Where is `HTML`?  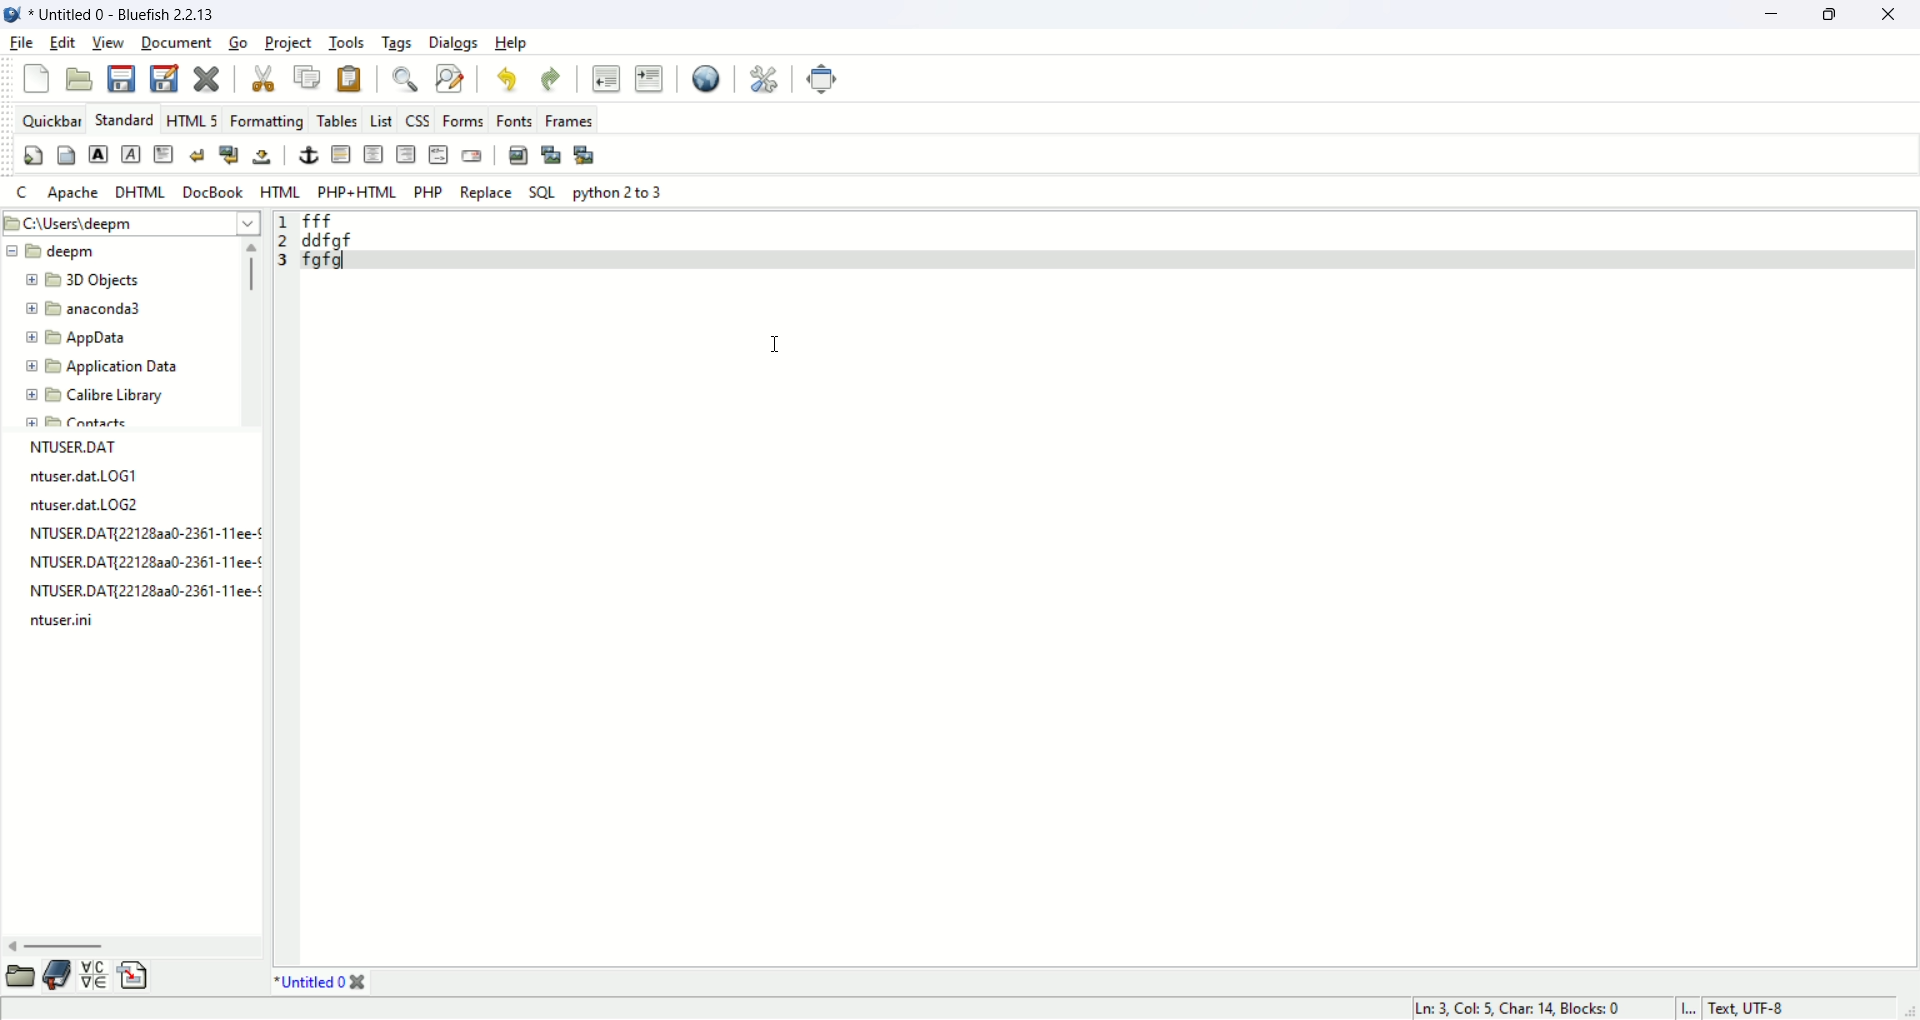 HTML is located at coordinates (279, 191).